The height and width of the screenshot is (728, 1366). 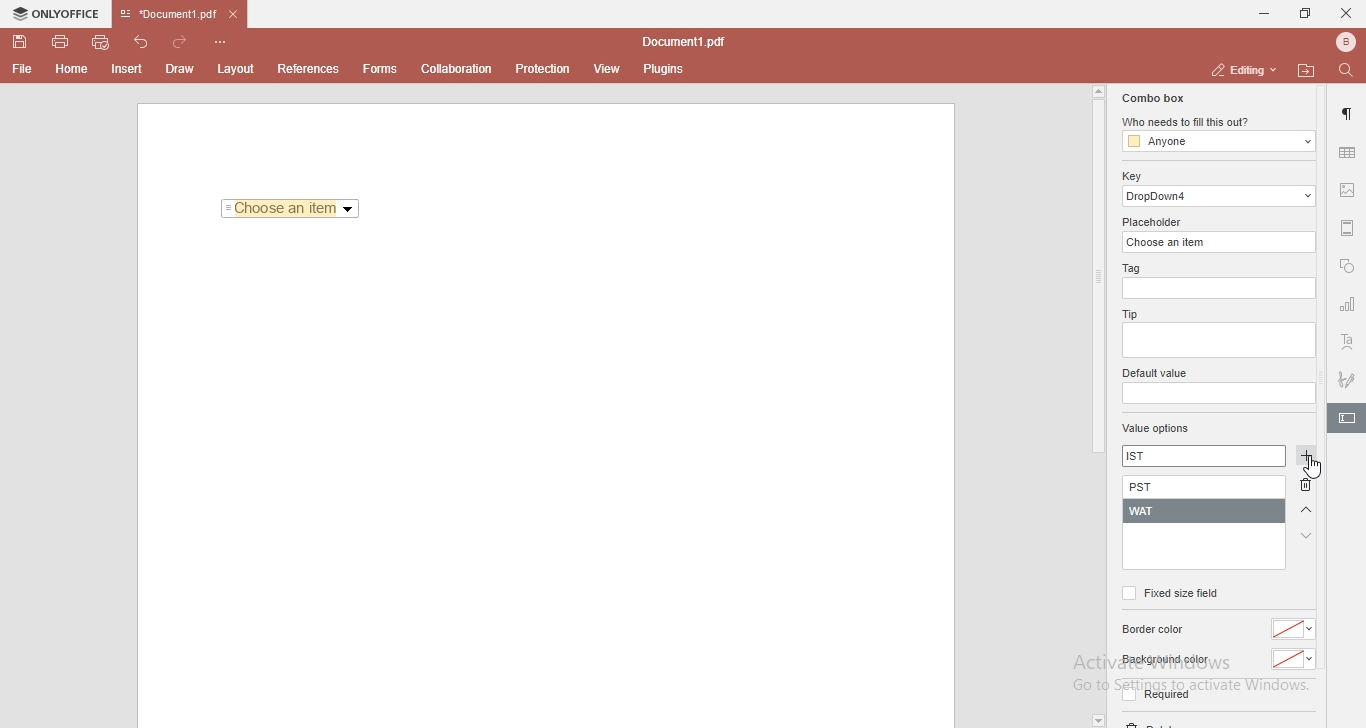 What do you see at coordinates (1151, 98) in the screenshot?
I see `combo box` at bounding box center [1151, 98].